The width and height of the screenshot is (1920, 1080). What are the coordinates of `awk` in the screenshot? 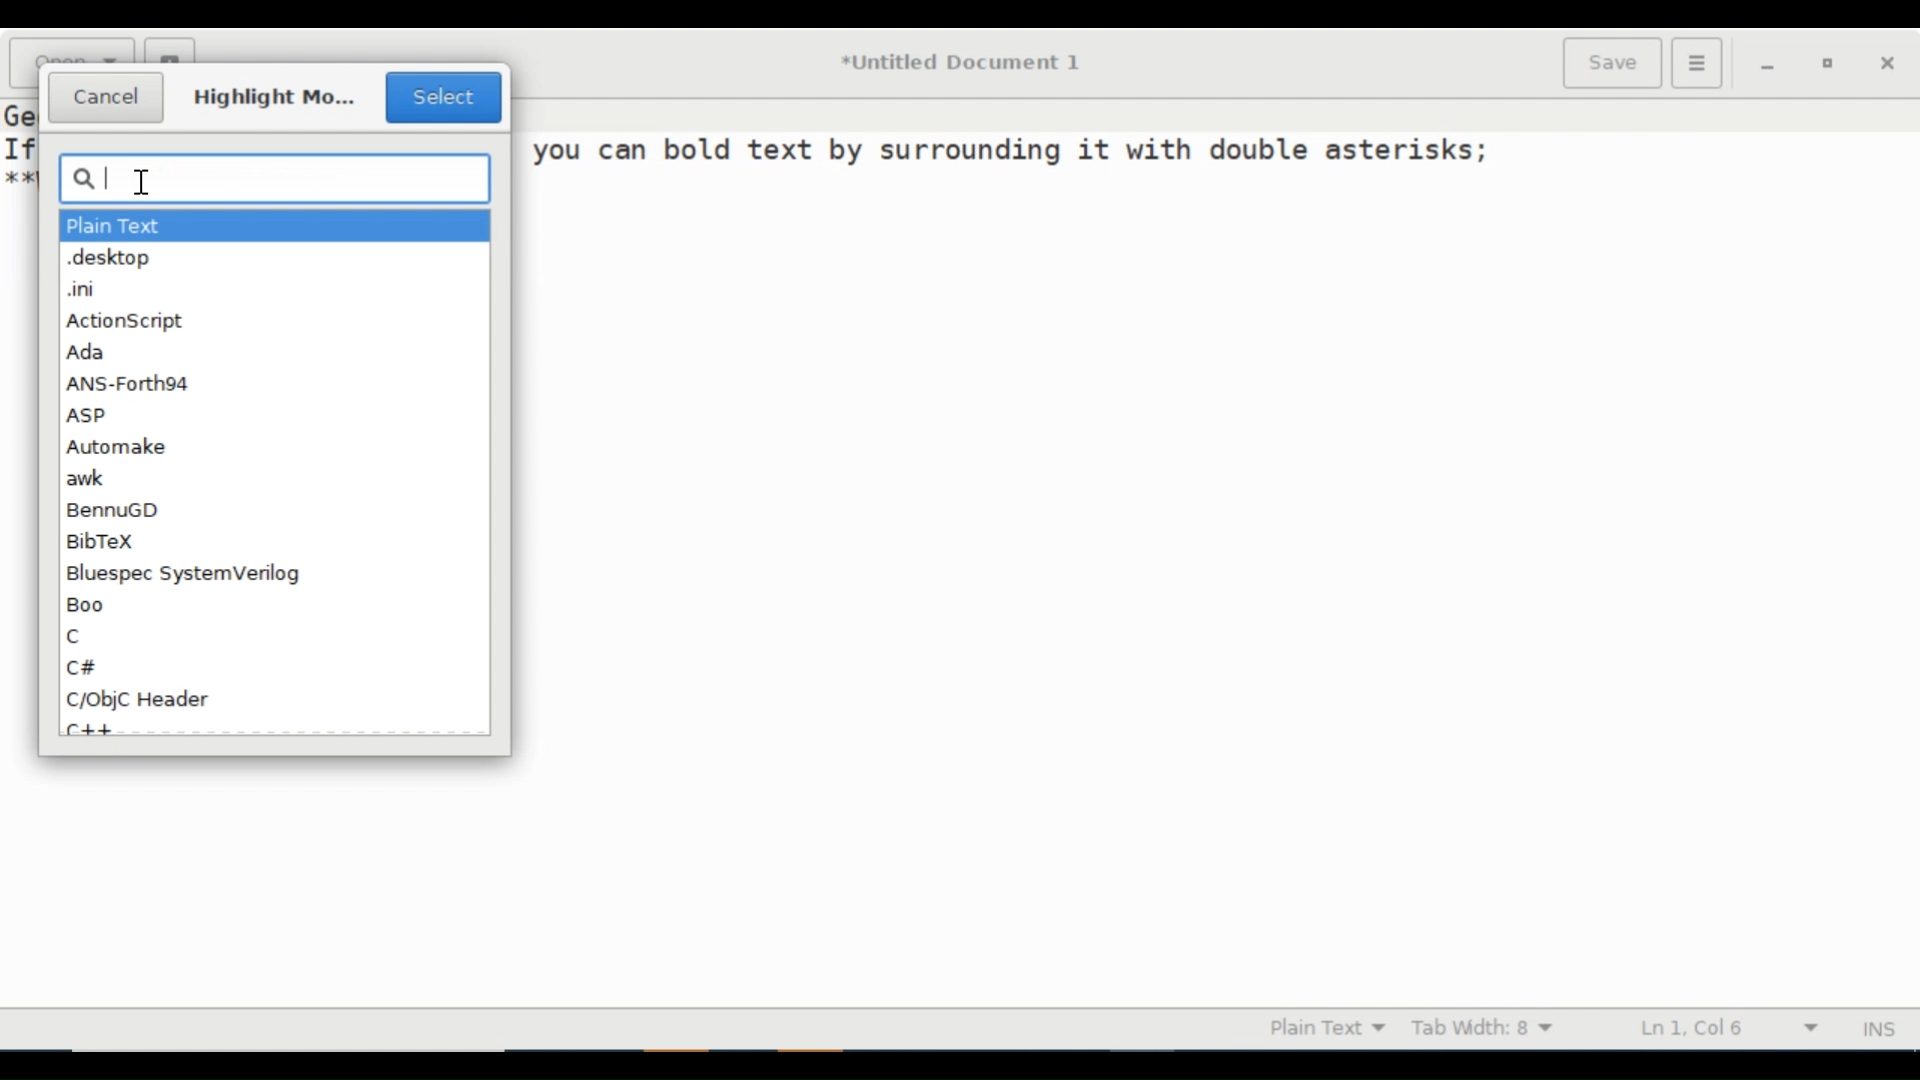 It's located at (88, 477).